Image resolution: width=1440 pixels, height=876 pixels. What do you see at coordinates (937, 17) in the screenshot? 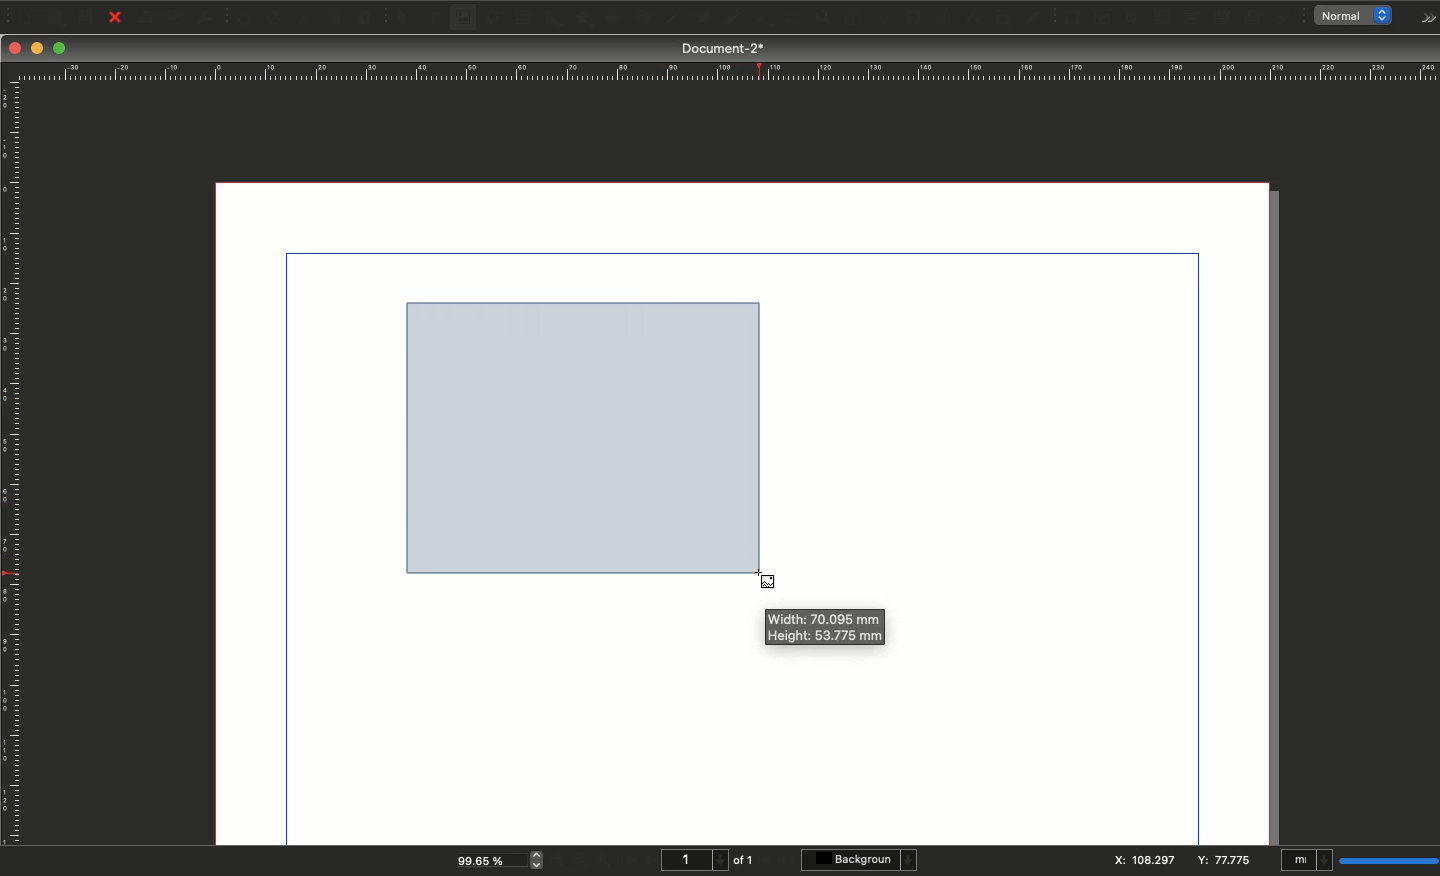
I see `Unlink text frames` at bounding box center [937, 17].